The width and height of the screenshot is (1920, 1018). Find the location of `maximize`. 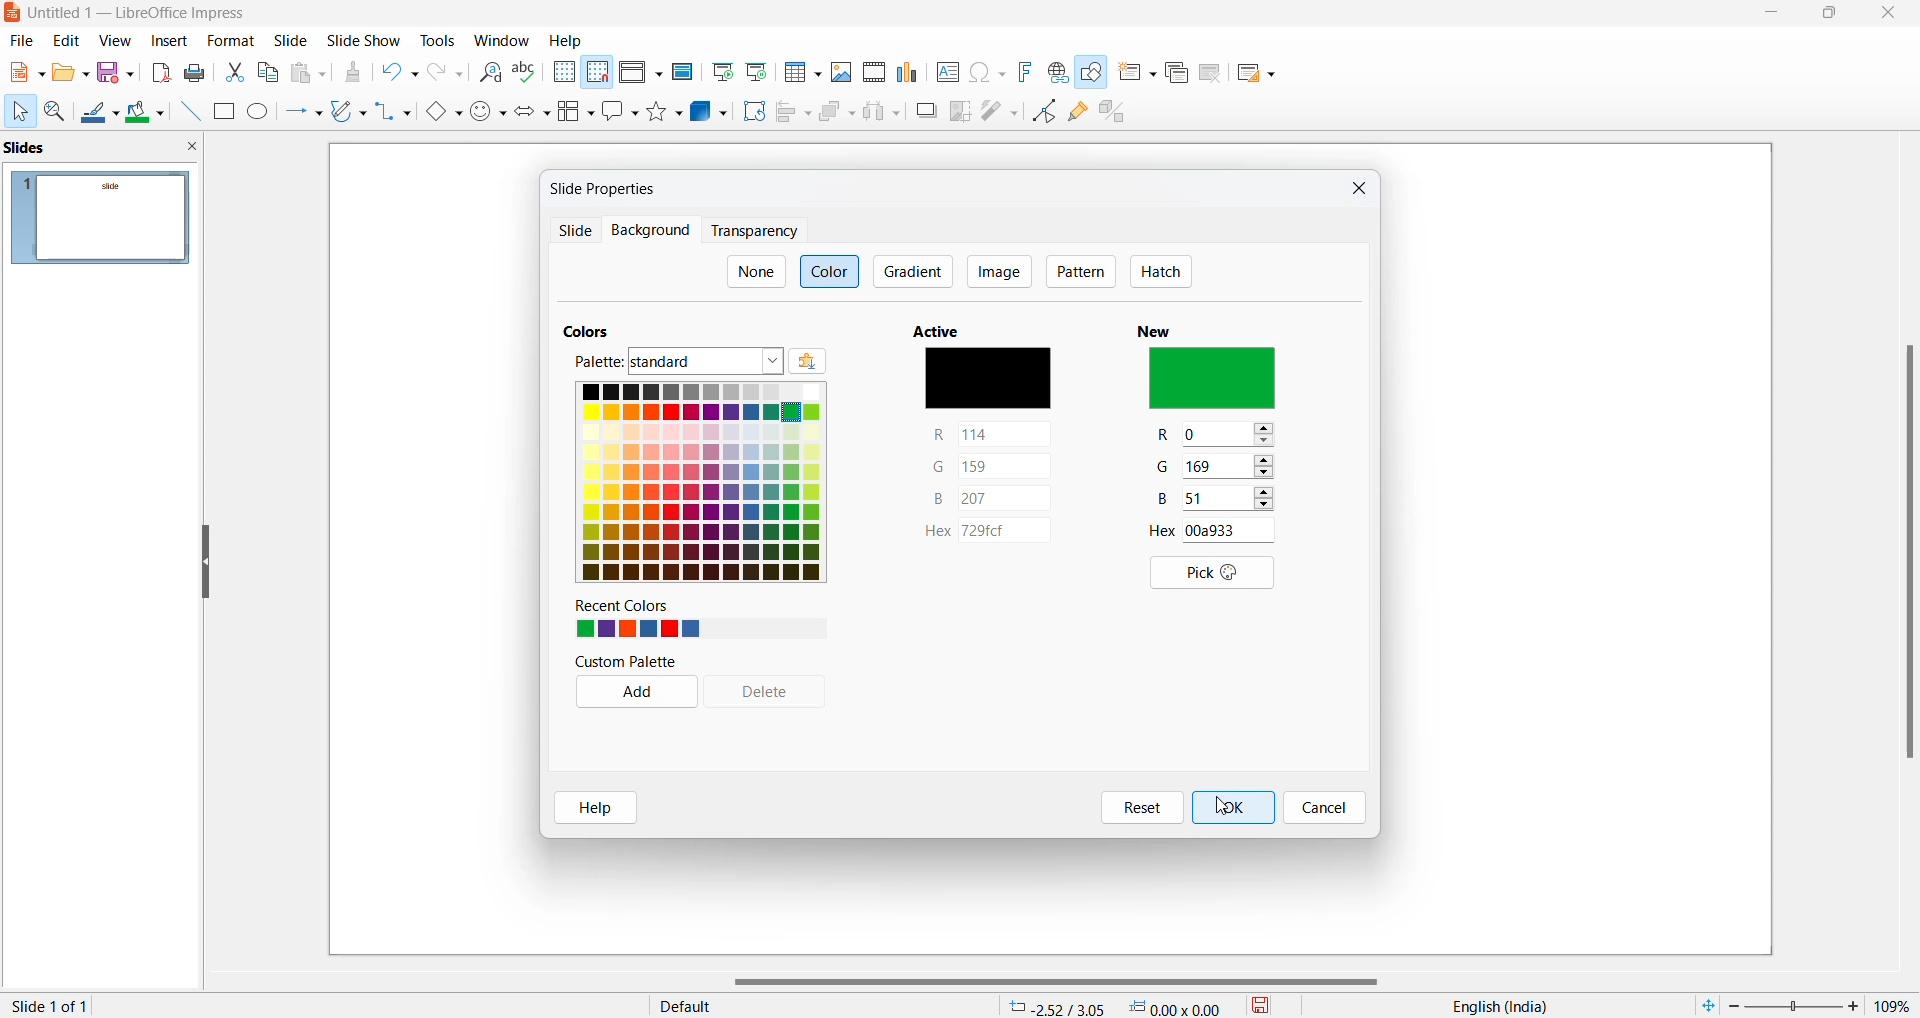

maximize is located at coordinates (1831, 16).